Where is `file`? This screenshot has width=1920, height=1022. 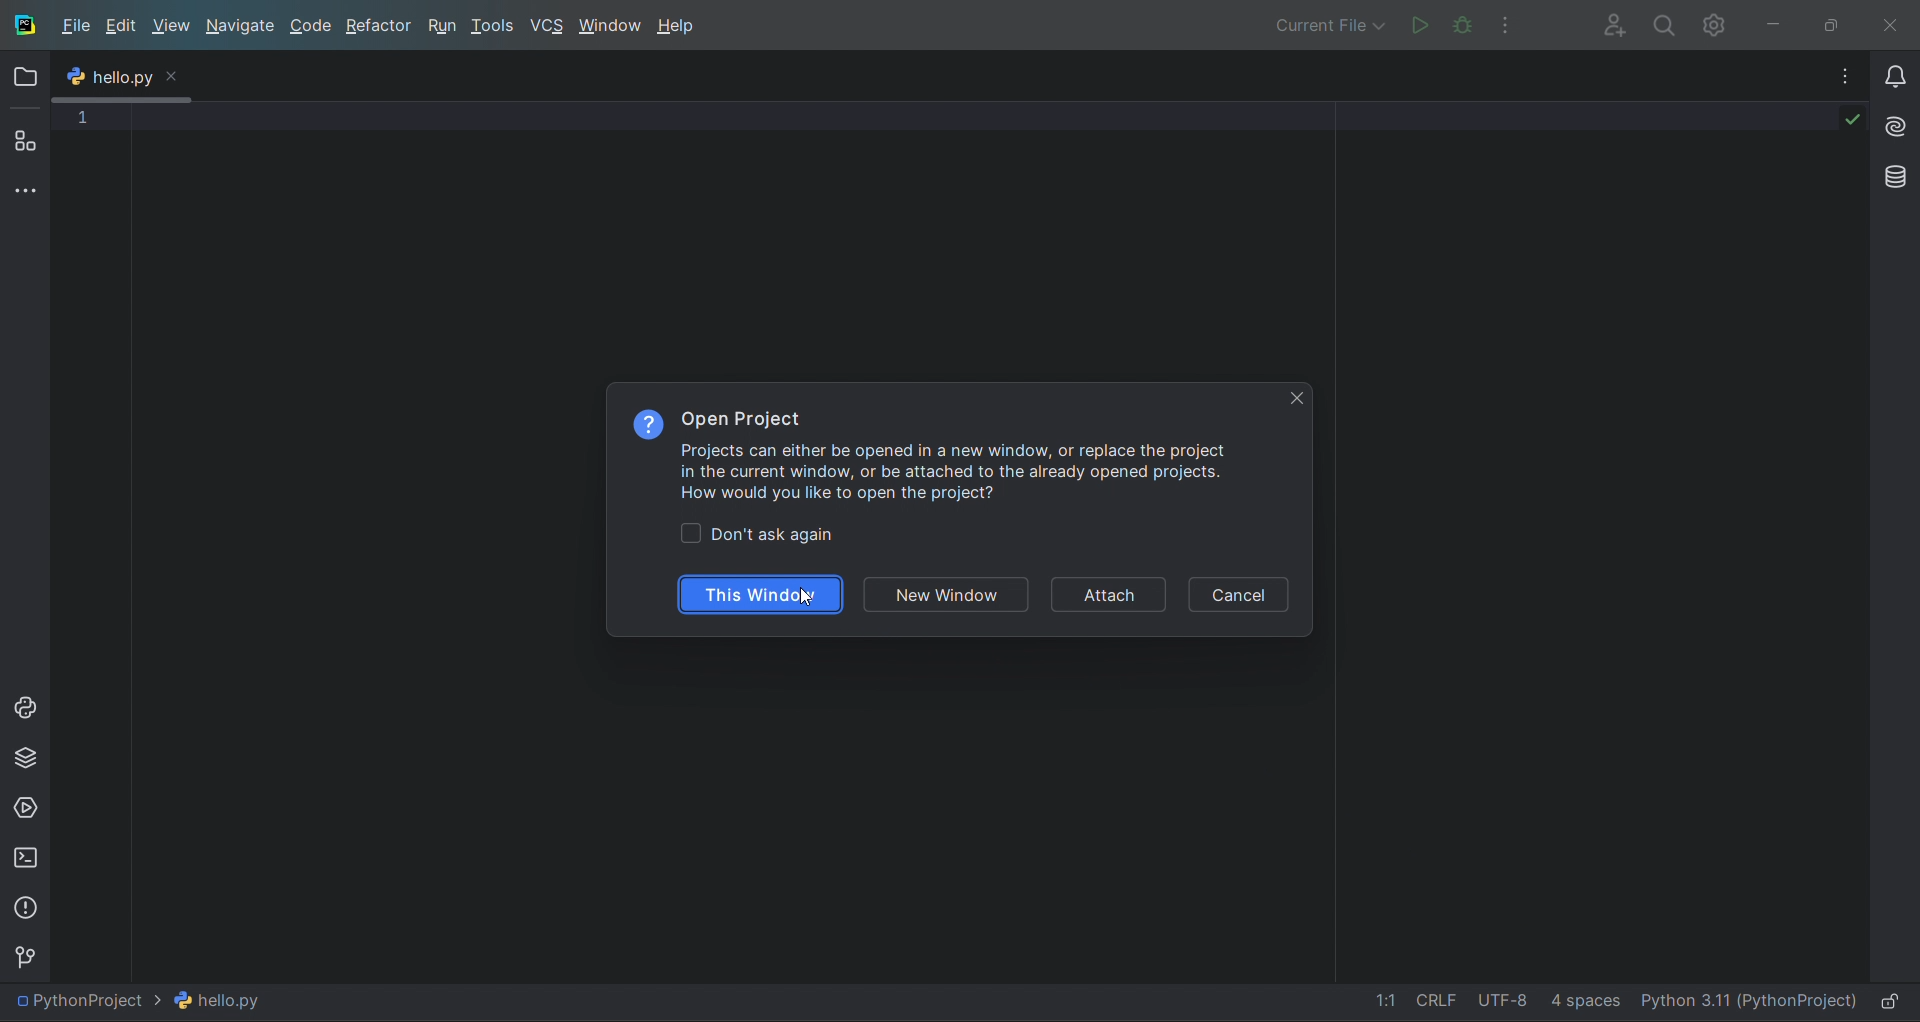
file is located at coordinates (78, 24).